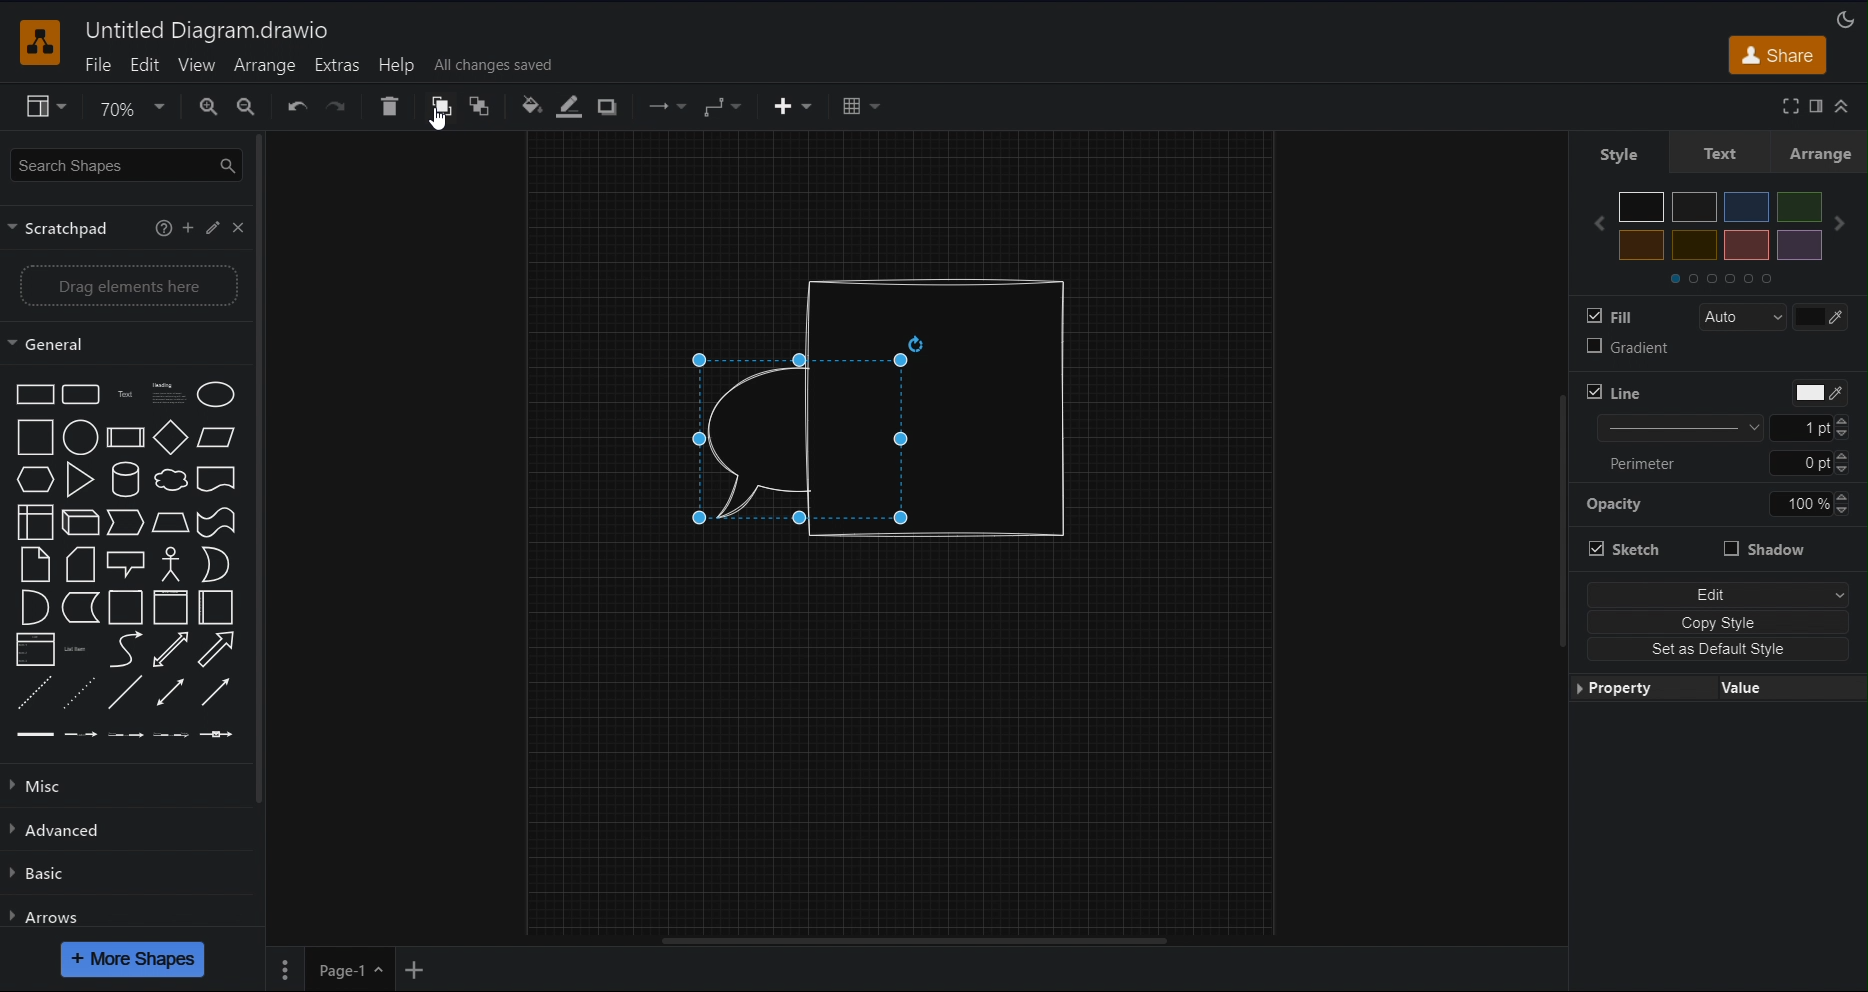 Image resolution: width=1868 pixels, height=992 pixels. Describe the element at coordinates (40, 43) in the screenshot. I see `Software logo` at that location.